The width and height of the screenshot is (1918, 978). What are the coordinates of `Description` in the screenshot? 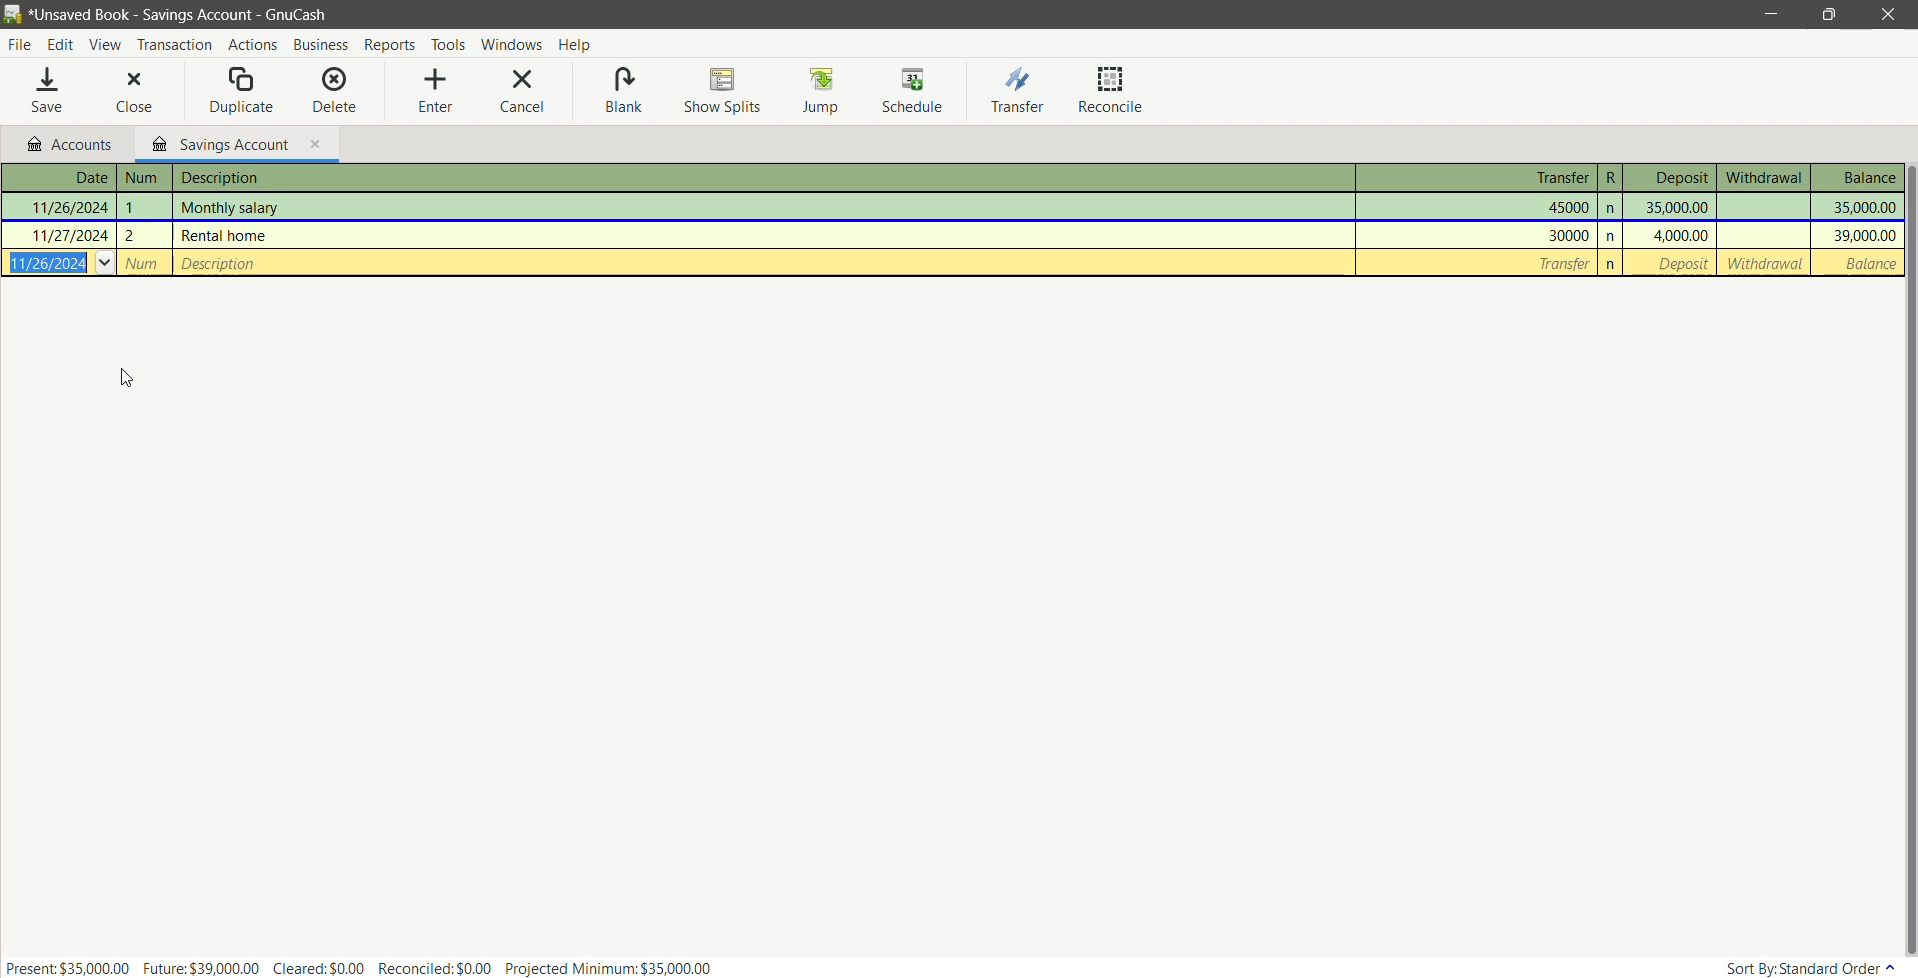 It's located at (758, 178).